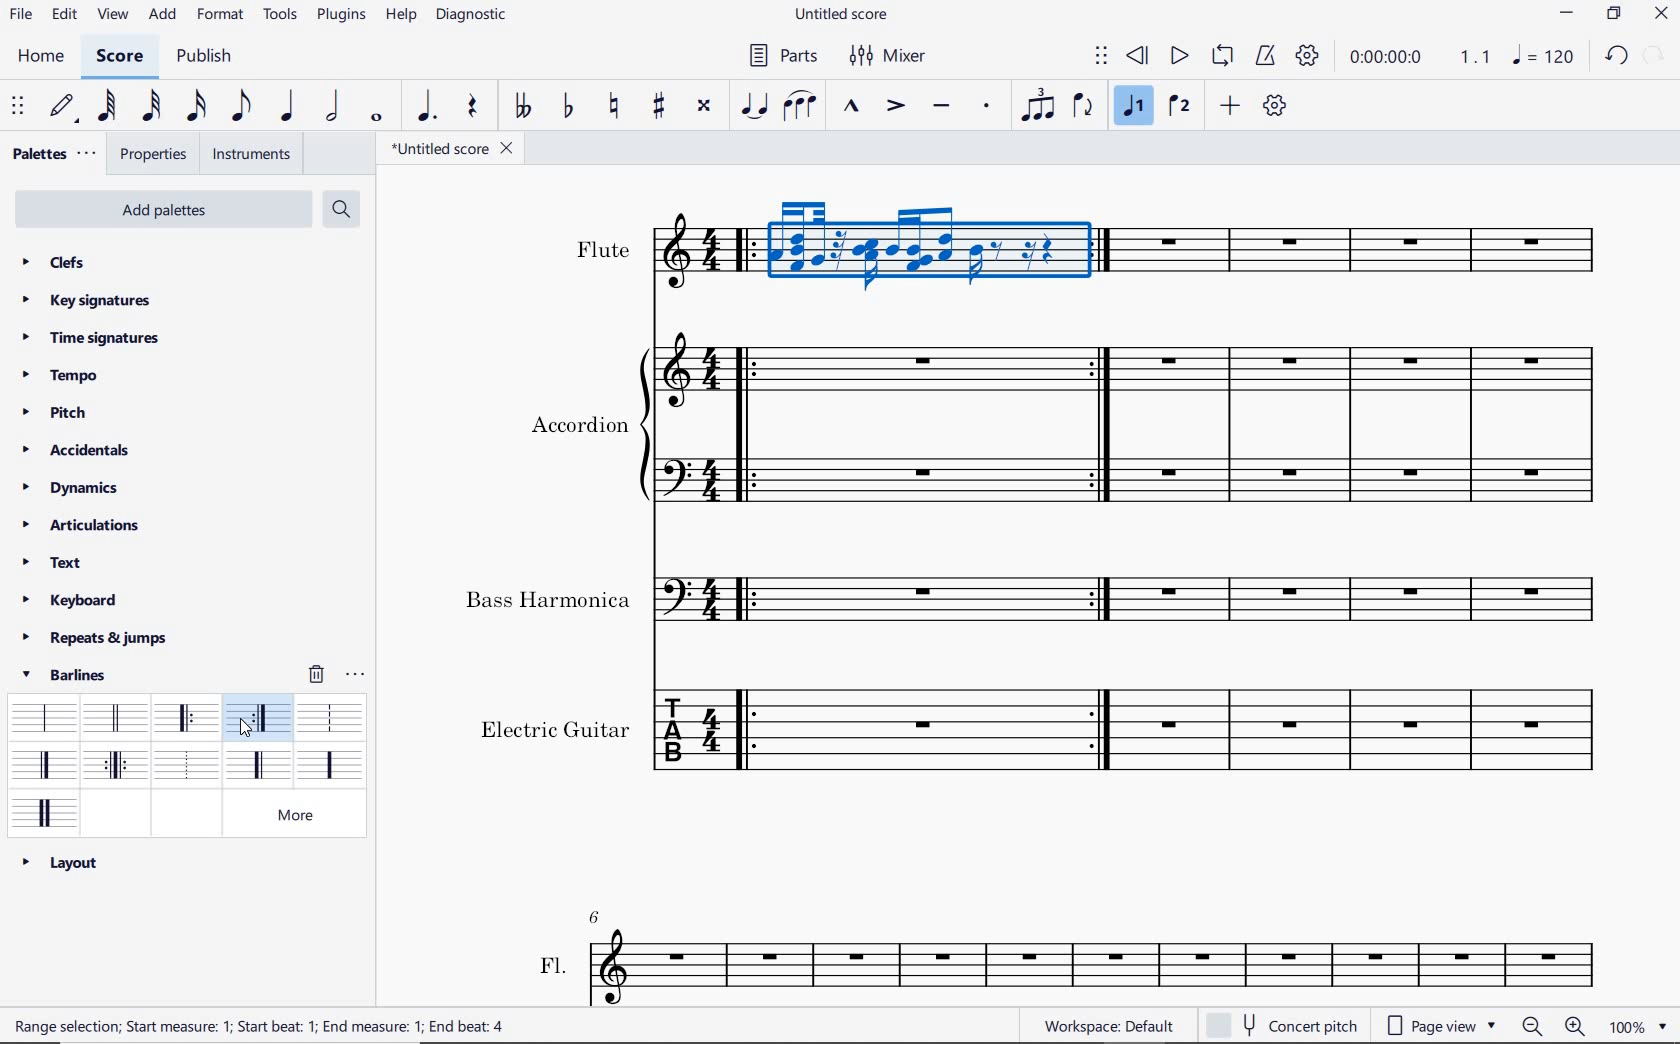  What do you see at coordinates (86, 302) in the screenshot?
I see `key signatures` at bounding box center [86, 302].